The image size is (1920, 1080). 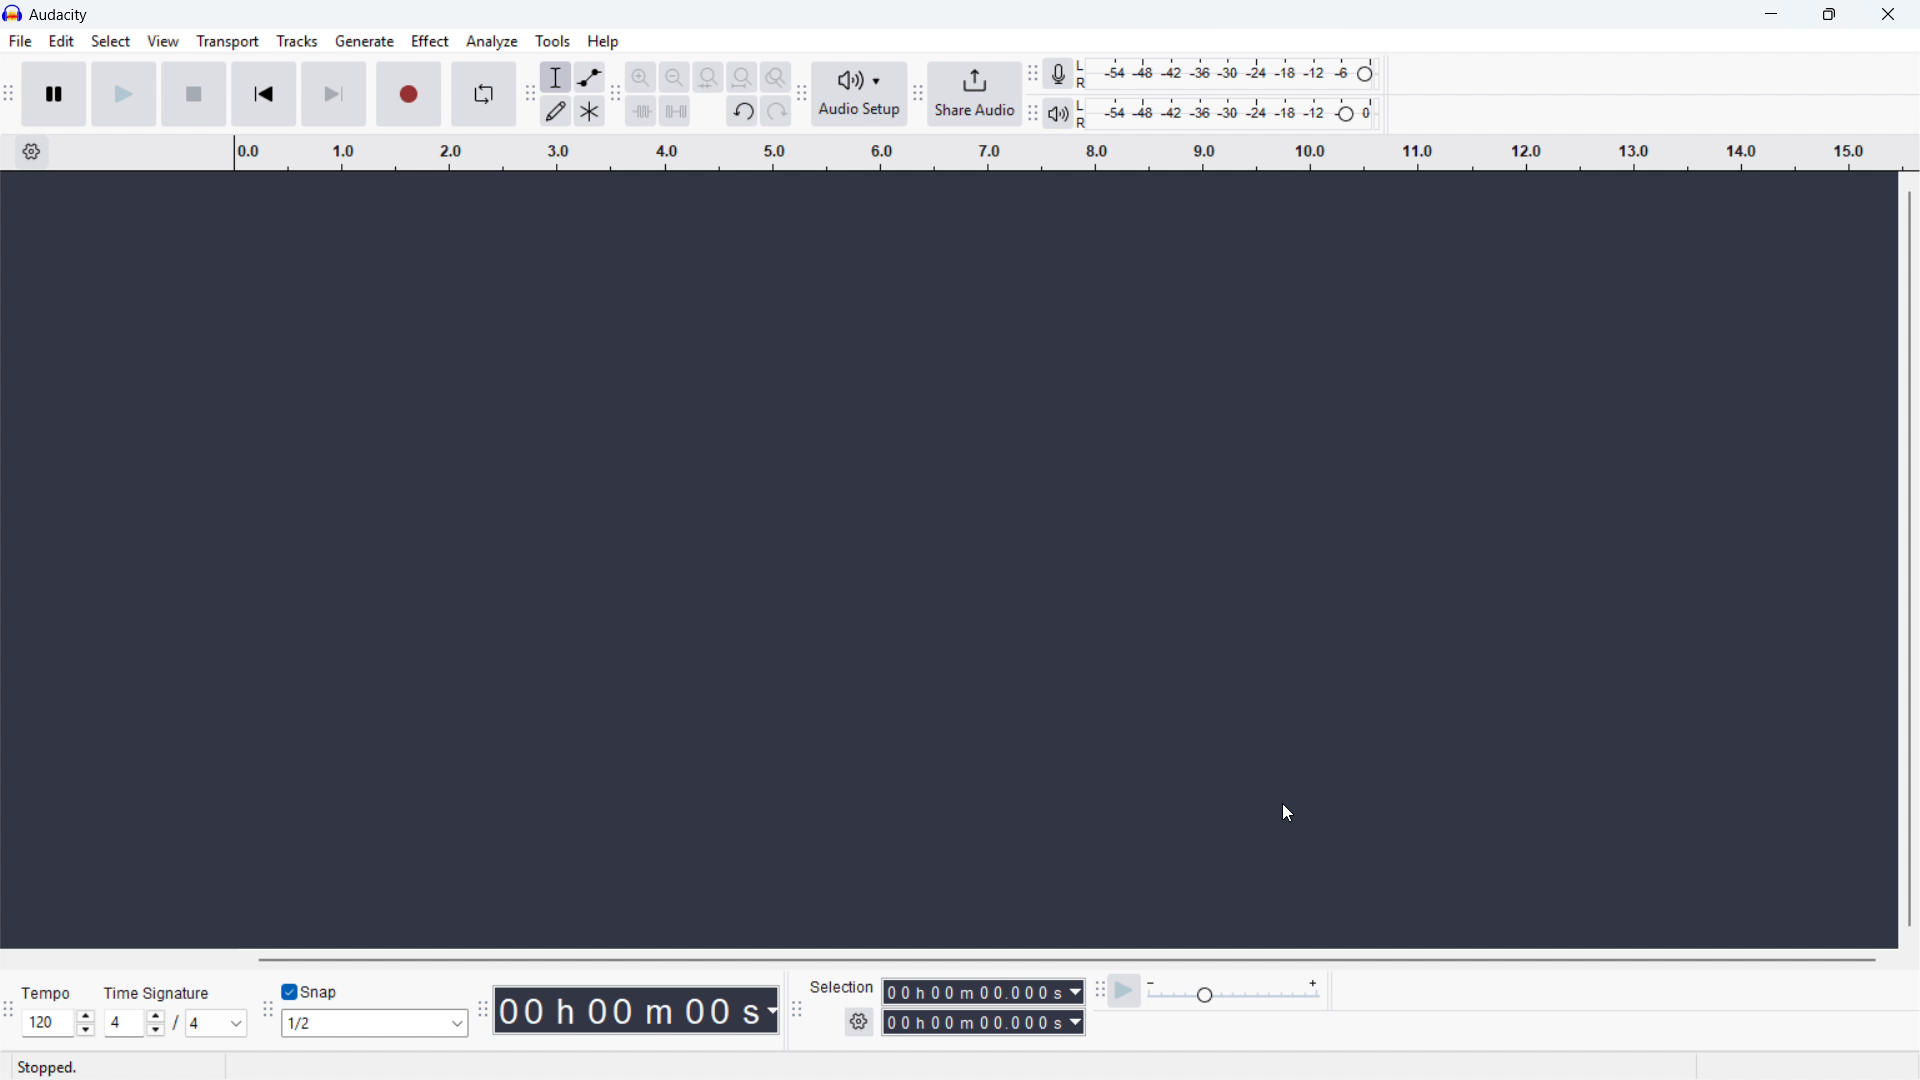 What do you see at coordinates (556, 110) in the screenshot?
I see `draw tool` at bounding box center [556, 110].